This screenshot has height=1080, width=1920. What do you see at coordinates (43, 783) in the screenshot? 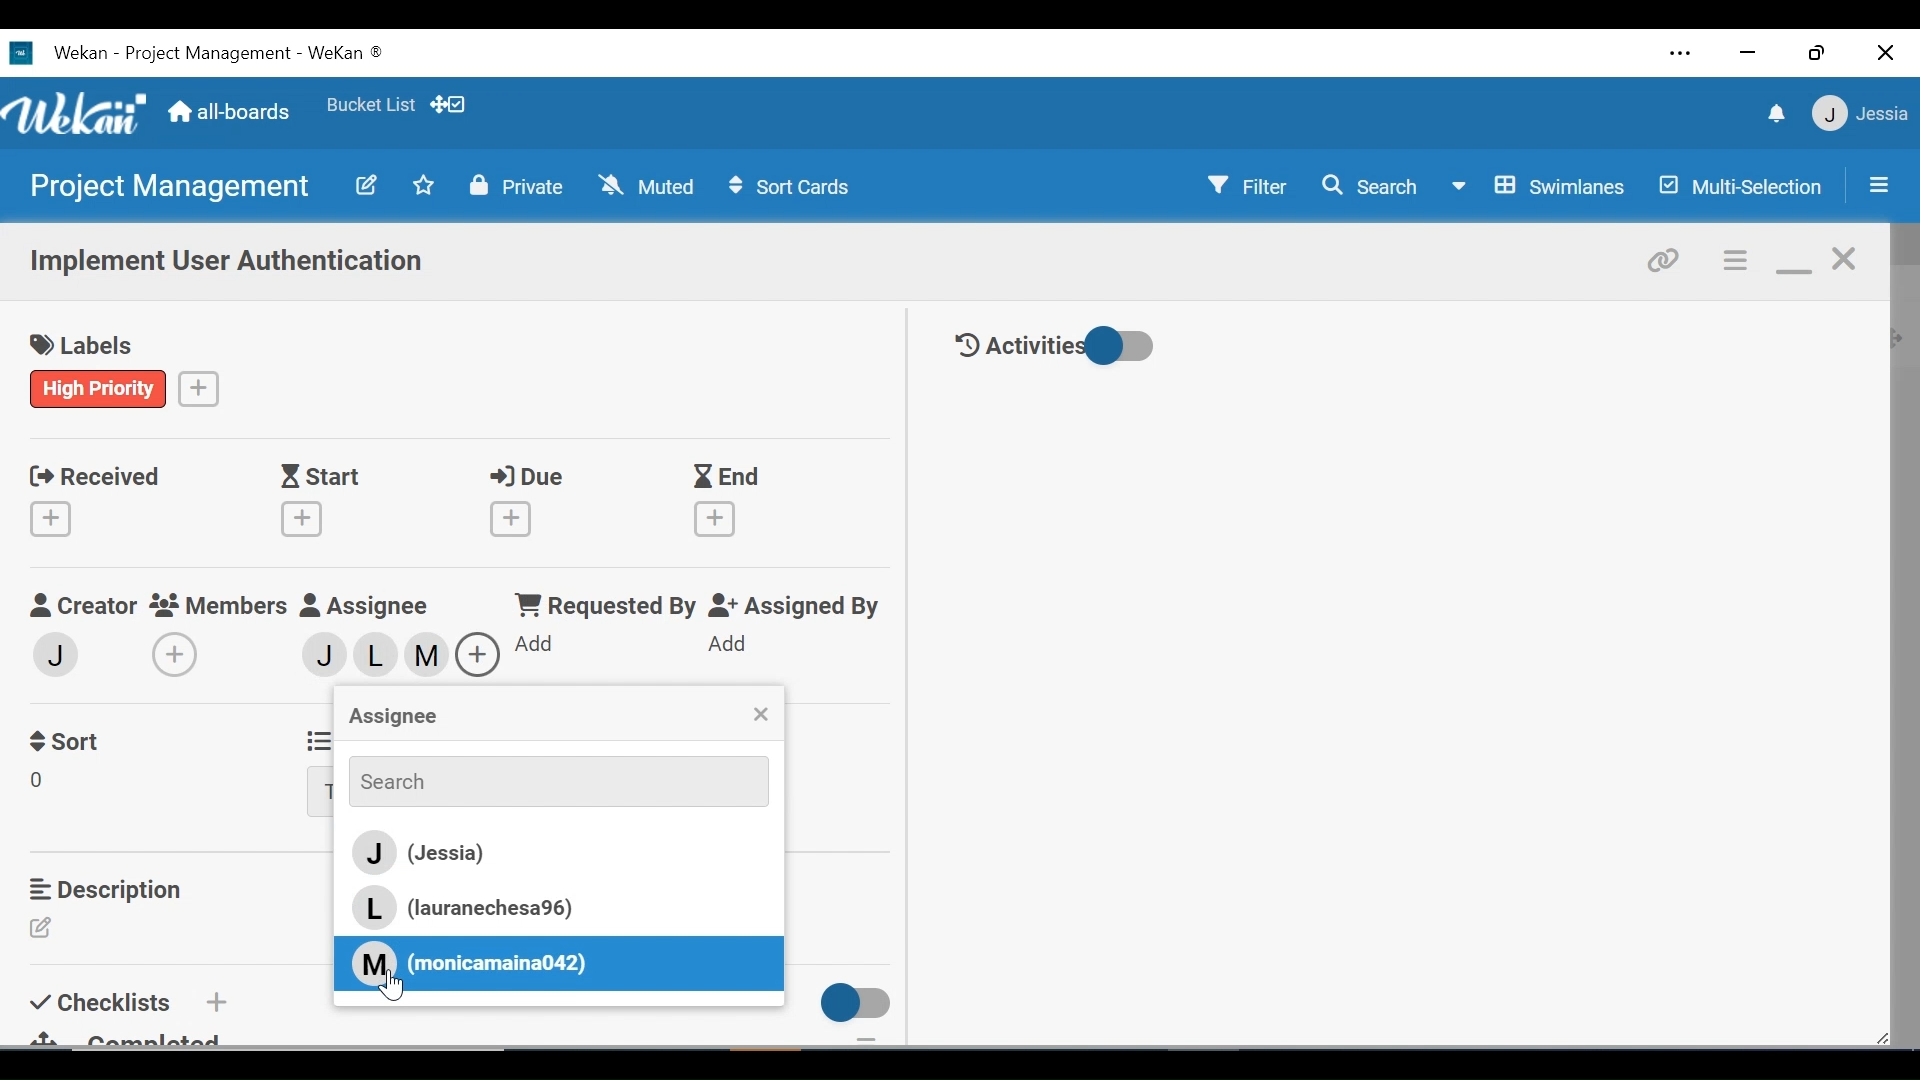
I see `Field` at bounding box center [43, 783].